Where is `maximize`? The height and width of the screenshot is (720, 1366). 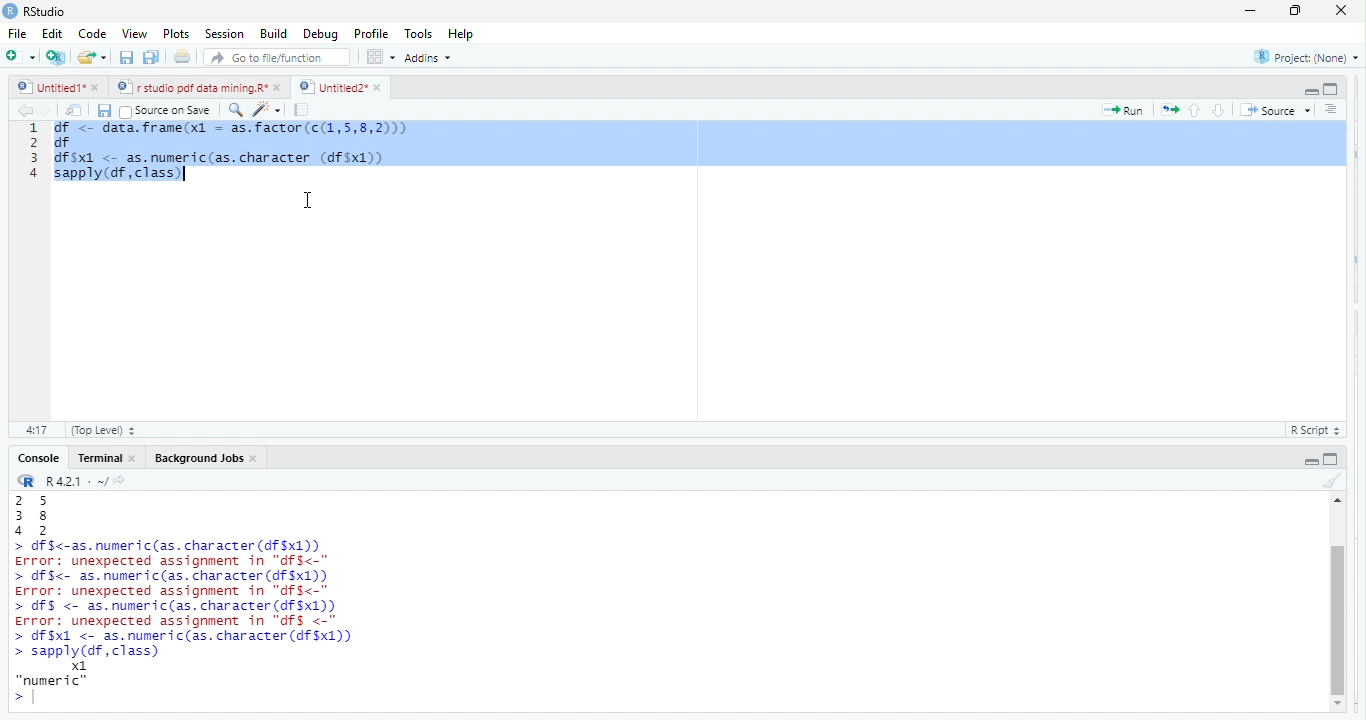 maximize is located at coordinates (1294, 11).